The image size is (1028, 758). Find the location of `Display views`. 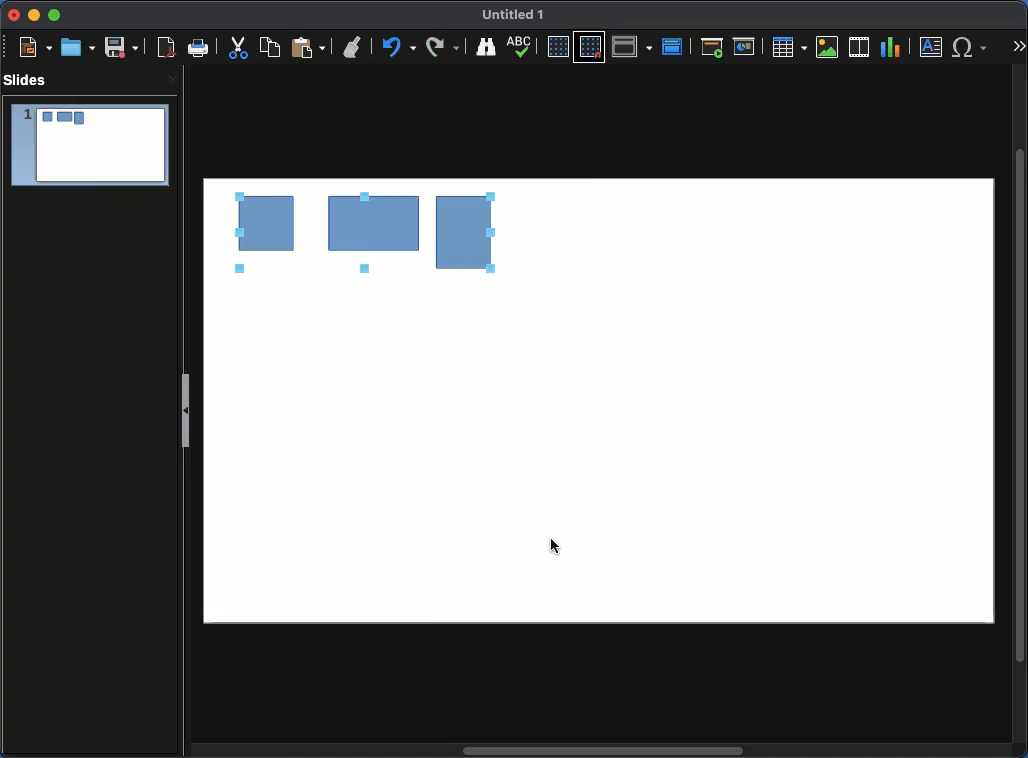

Display views is located at coordinates (632, 46).